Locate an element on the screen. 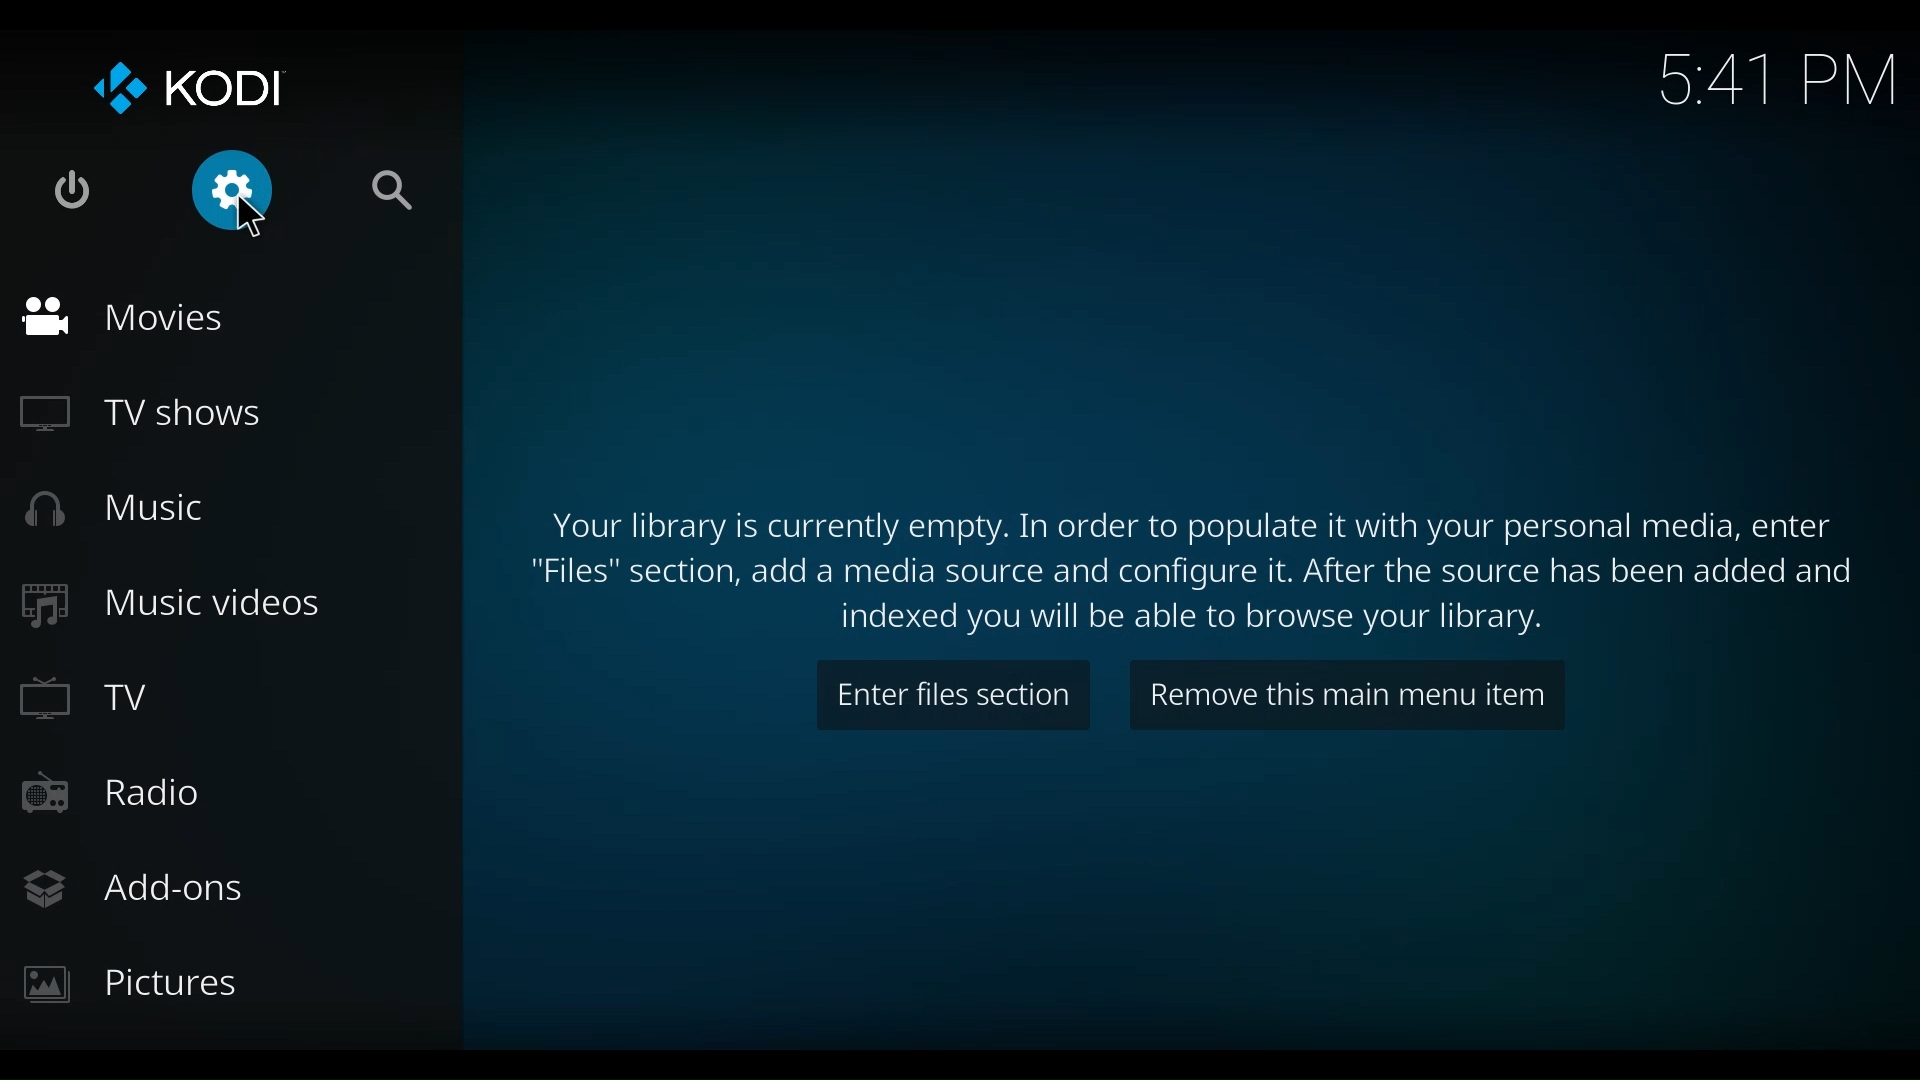 This screenshot has width=1920, height=1080. cursor is located at coordinates (250, 218).